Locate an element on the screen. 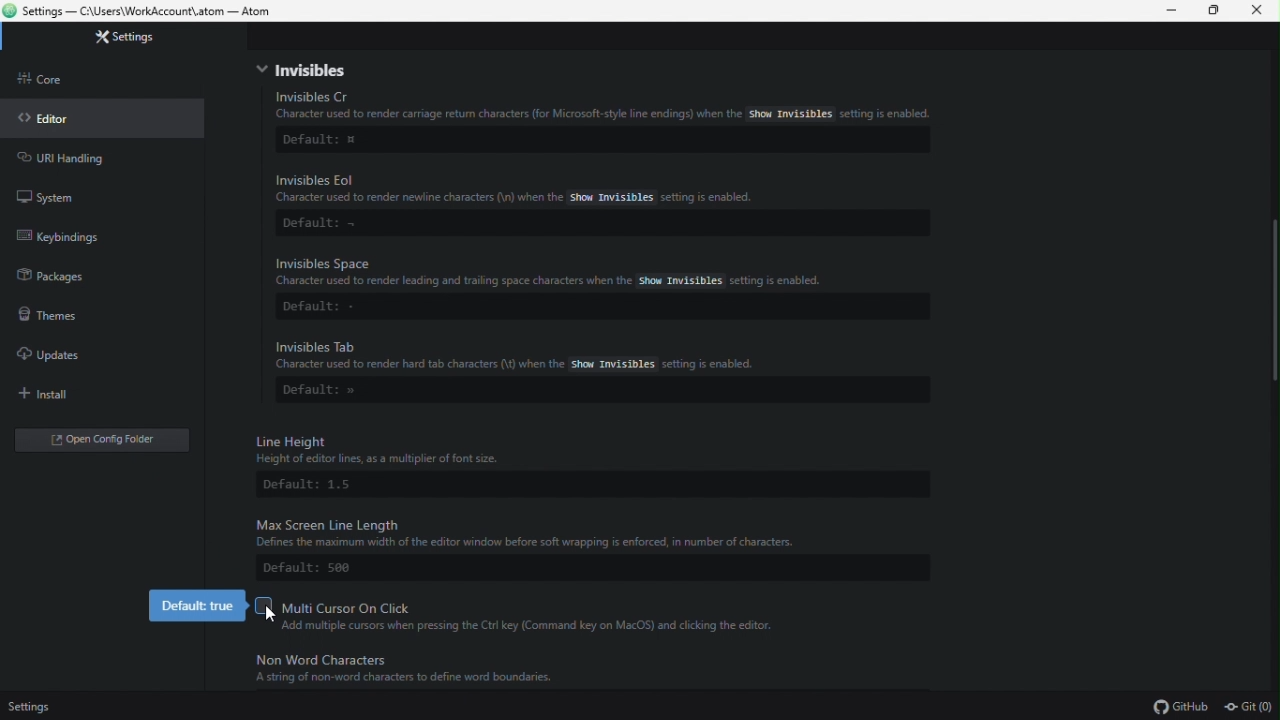  Restore is located at coordinates (1213, 10).